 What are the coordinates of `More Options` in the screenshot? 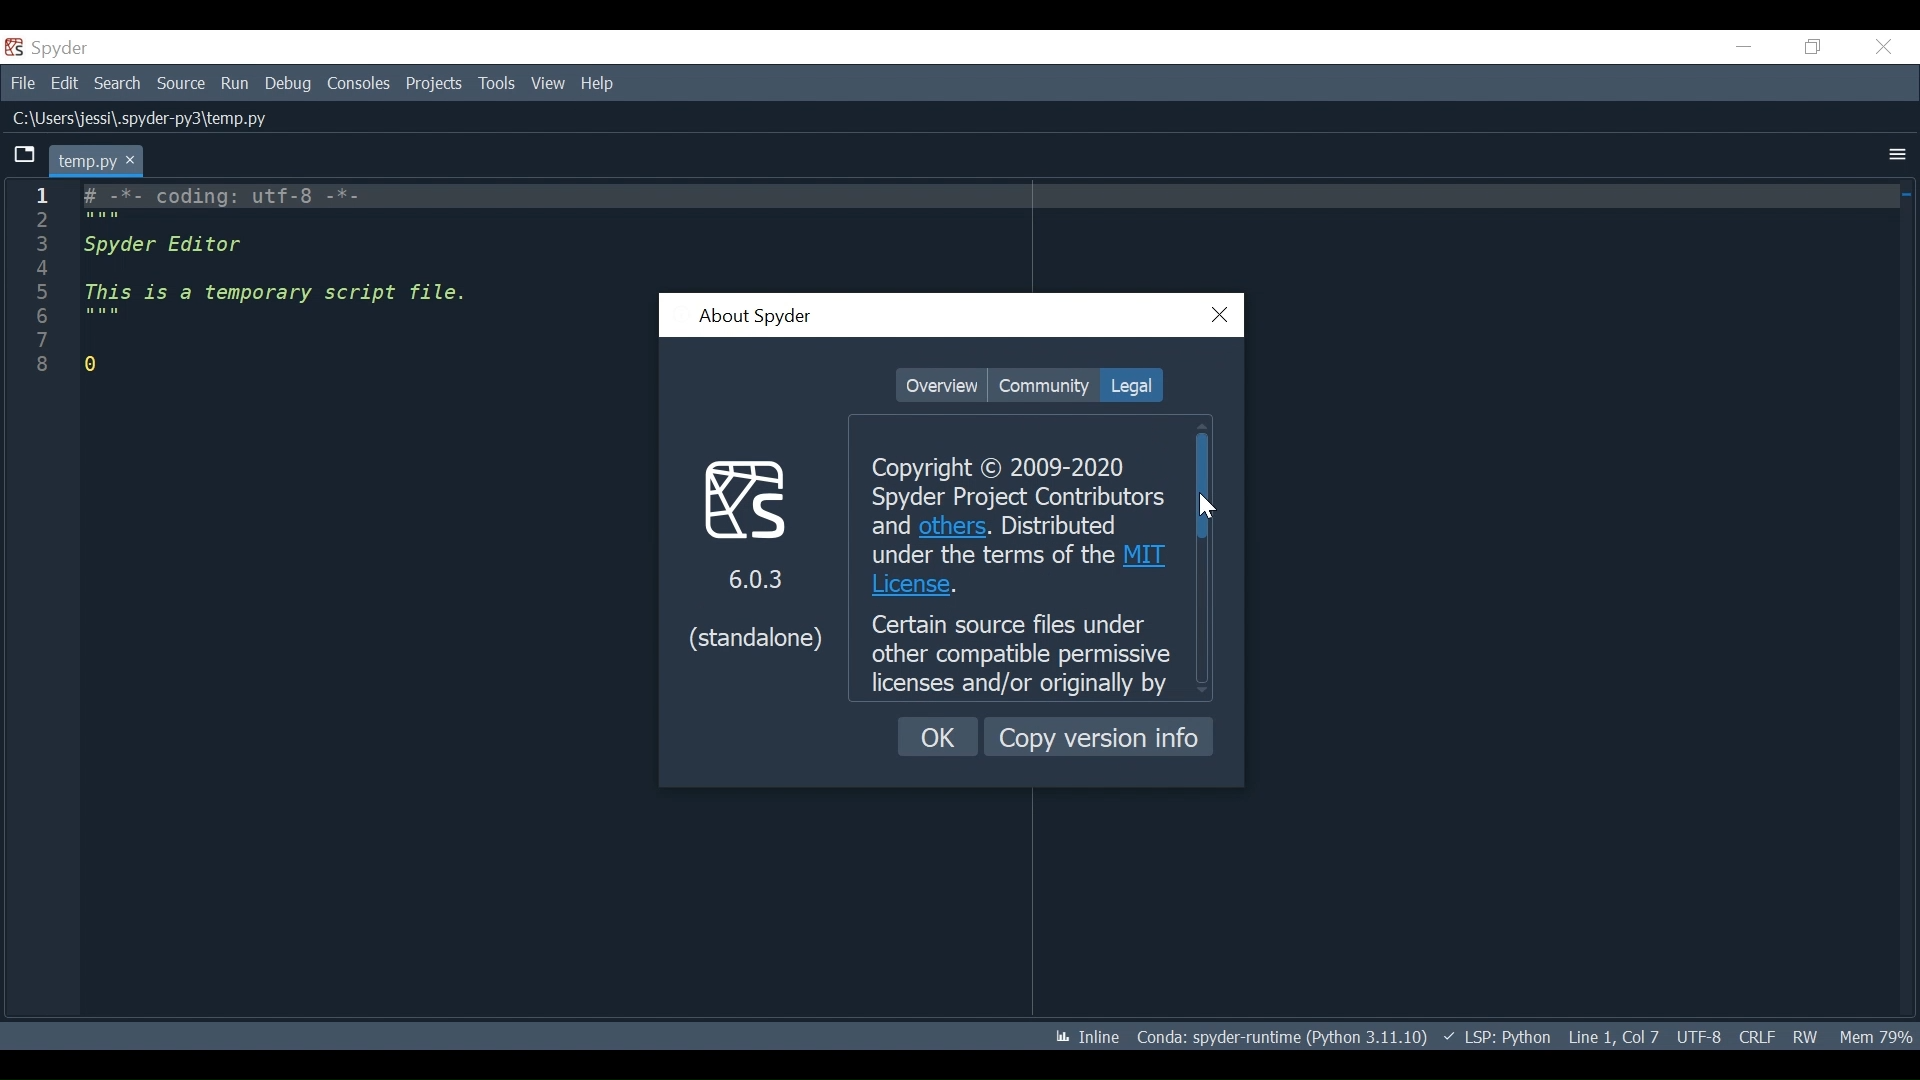 It's located at (1897, 156).